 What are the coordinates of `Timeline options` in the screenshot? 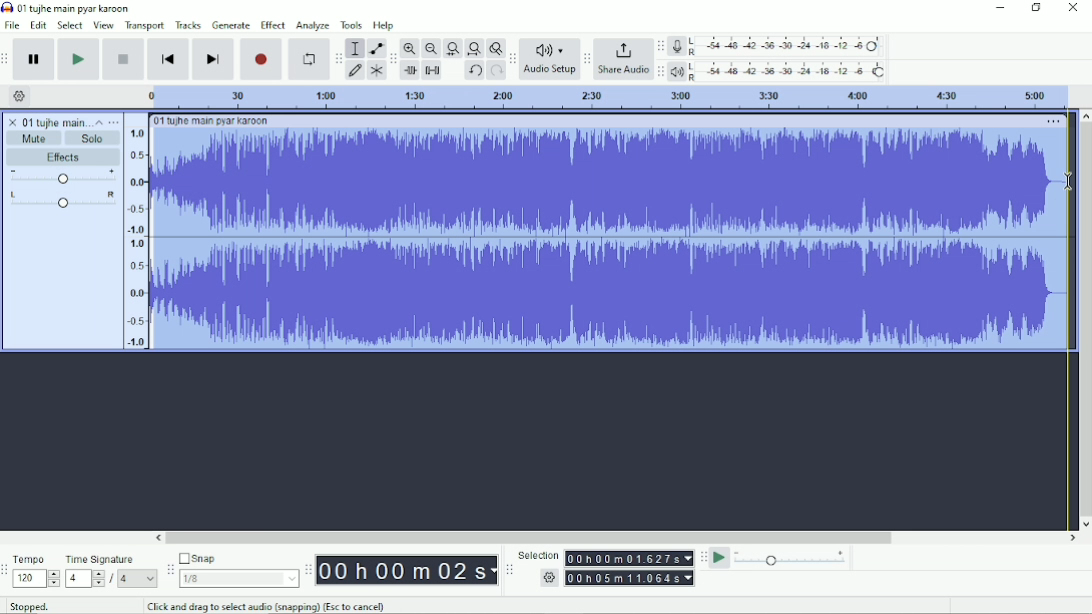 It's located at (18, 96).